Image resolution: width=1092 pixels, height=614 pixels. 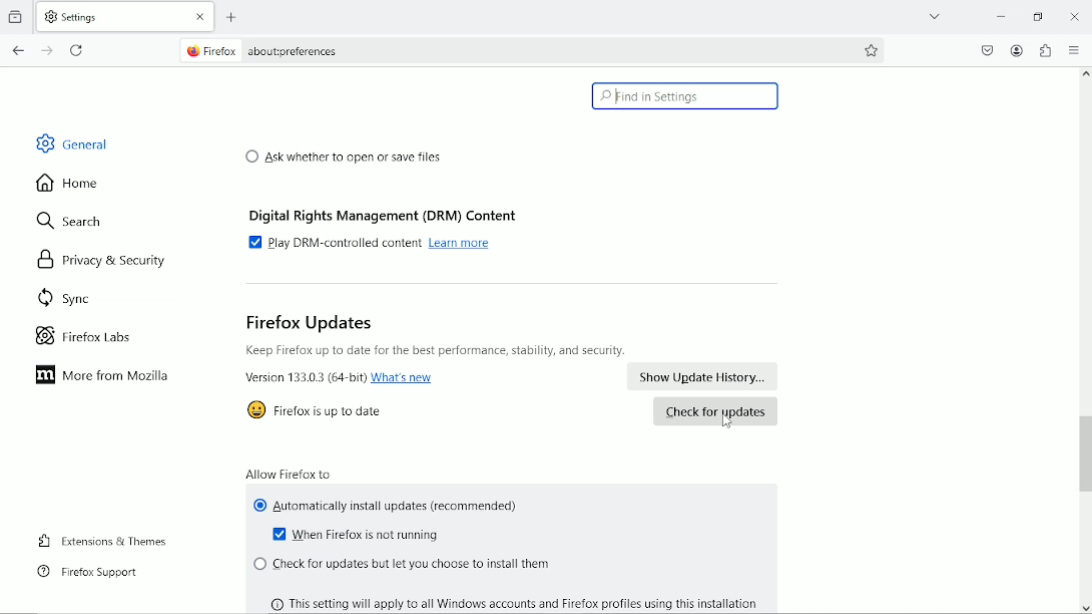 What do you see at coordinates (63, 300) in the screenshot?
I see `sync` at bounding box center [63, 300].